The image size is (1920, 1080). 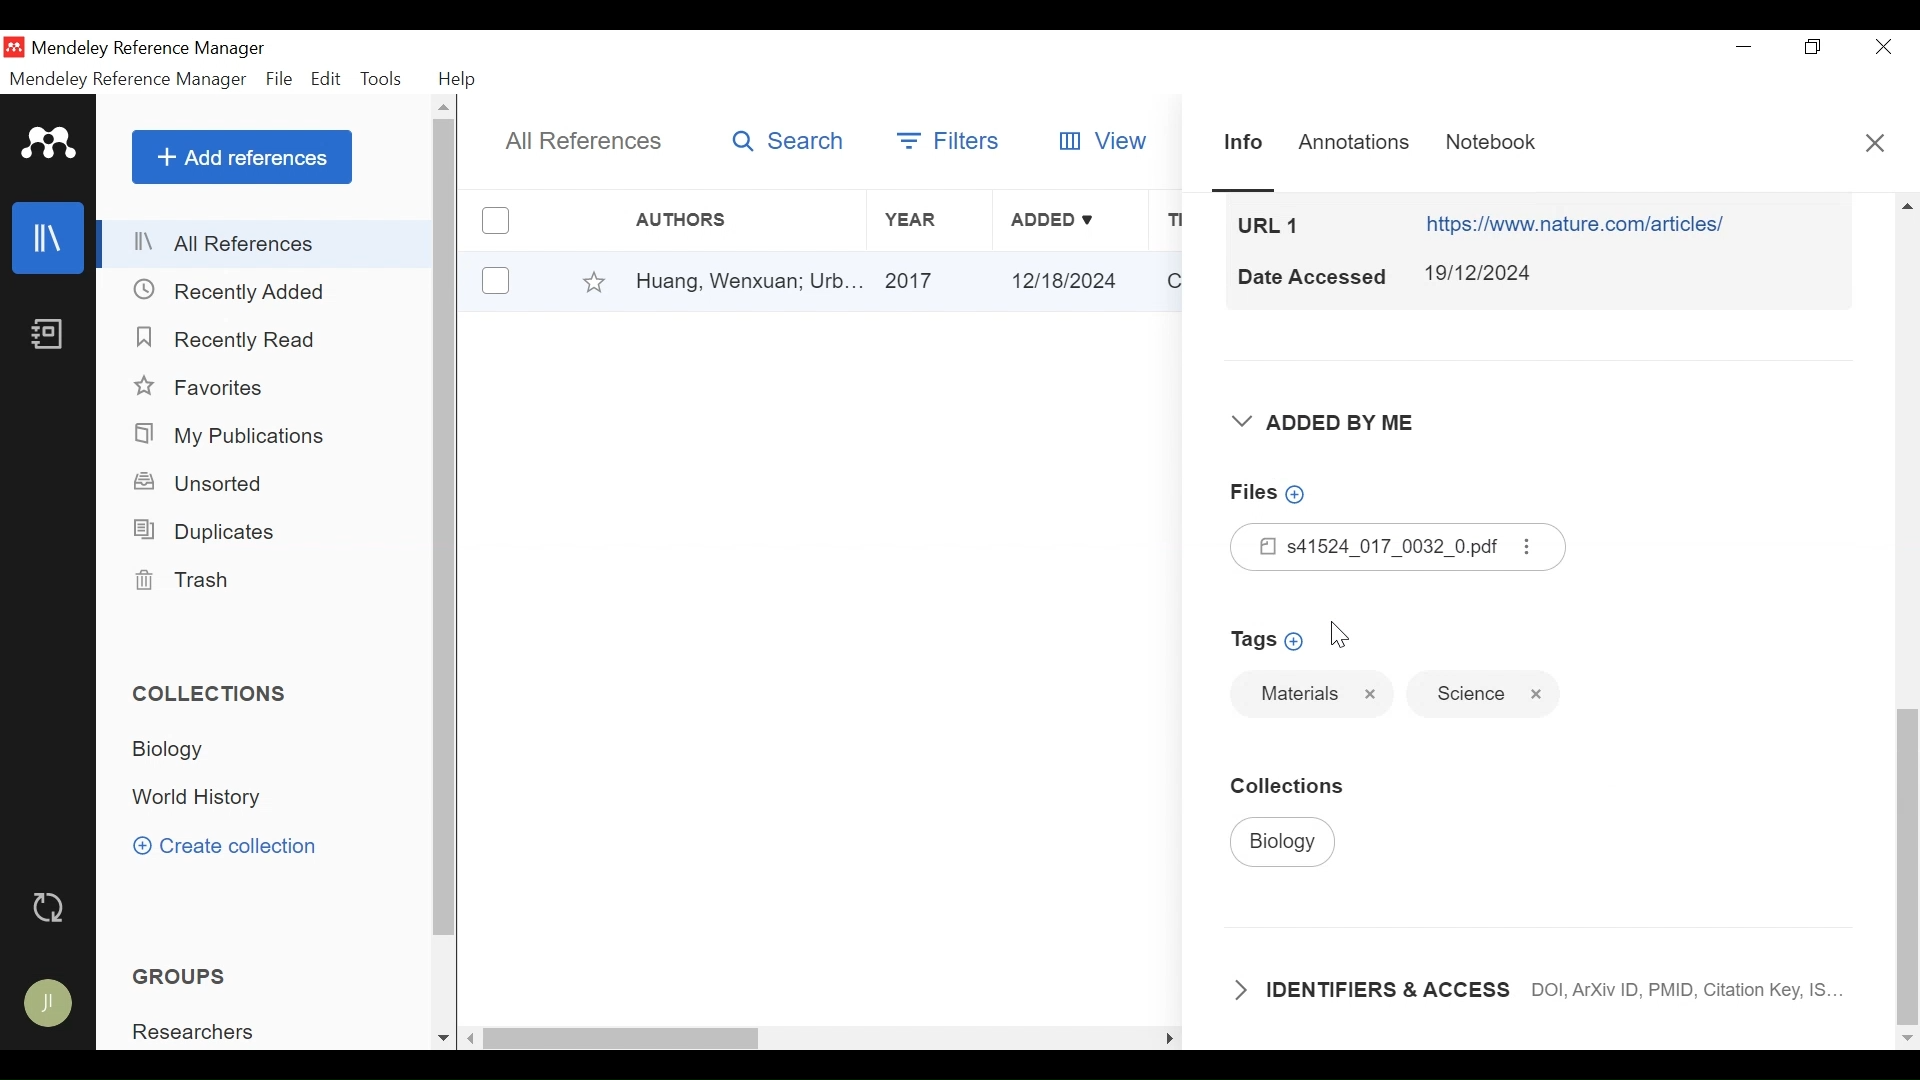 I want to click on Authors, so click(x=701, y=220).